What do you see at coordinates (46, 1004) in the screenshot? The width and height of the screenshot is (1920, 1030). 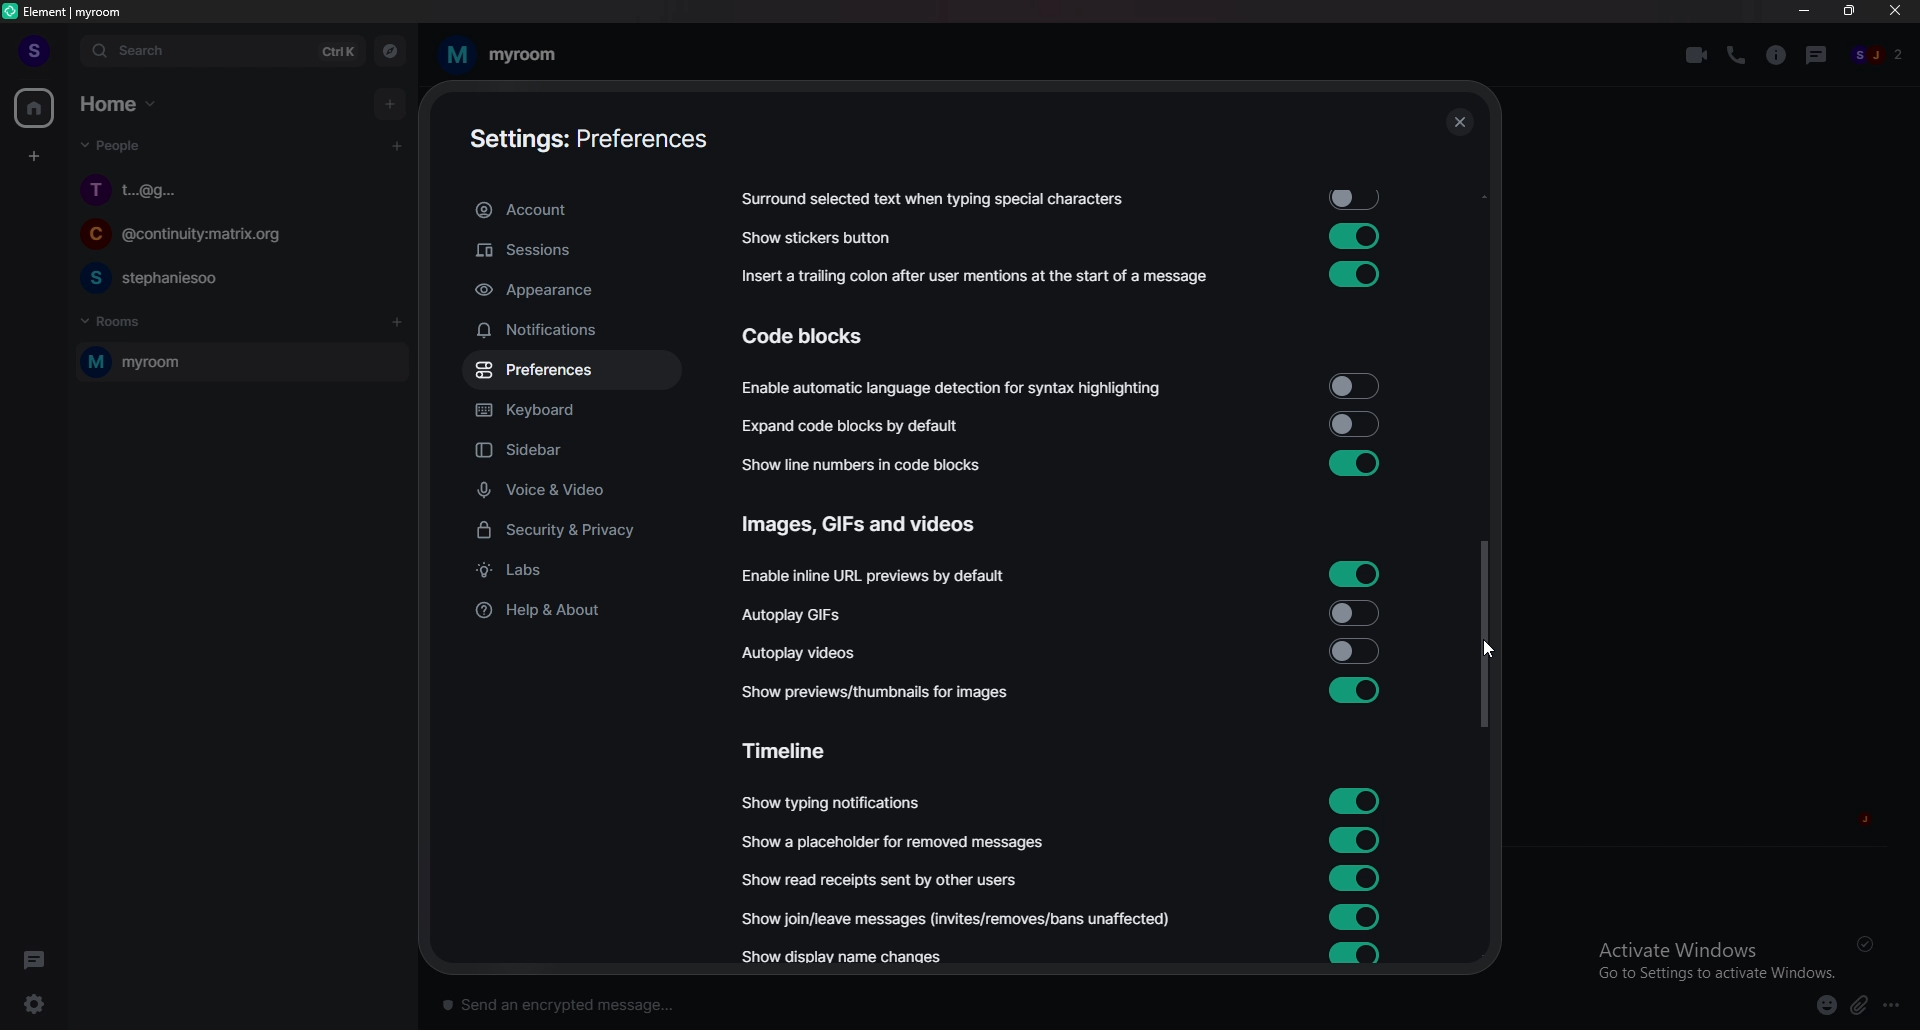 I see `settings` at bounding box center [46, 1004].